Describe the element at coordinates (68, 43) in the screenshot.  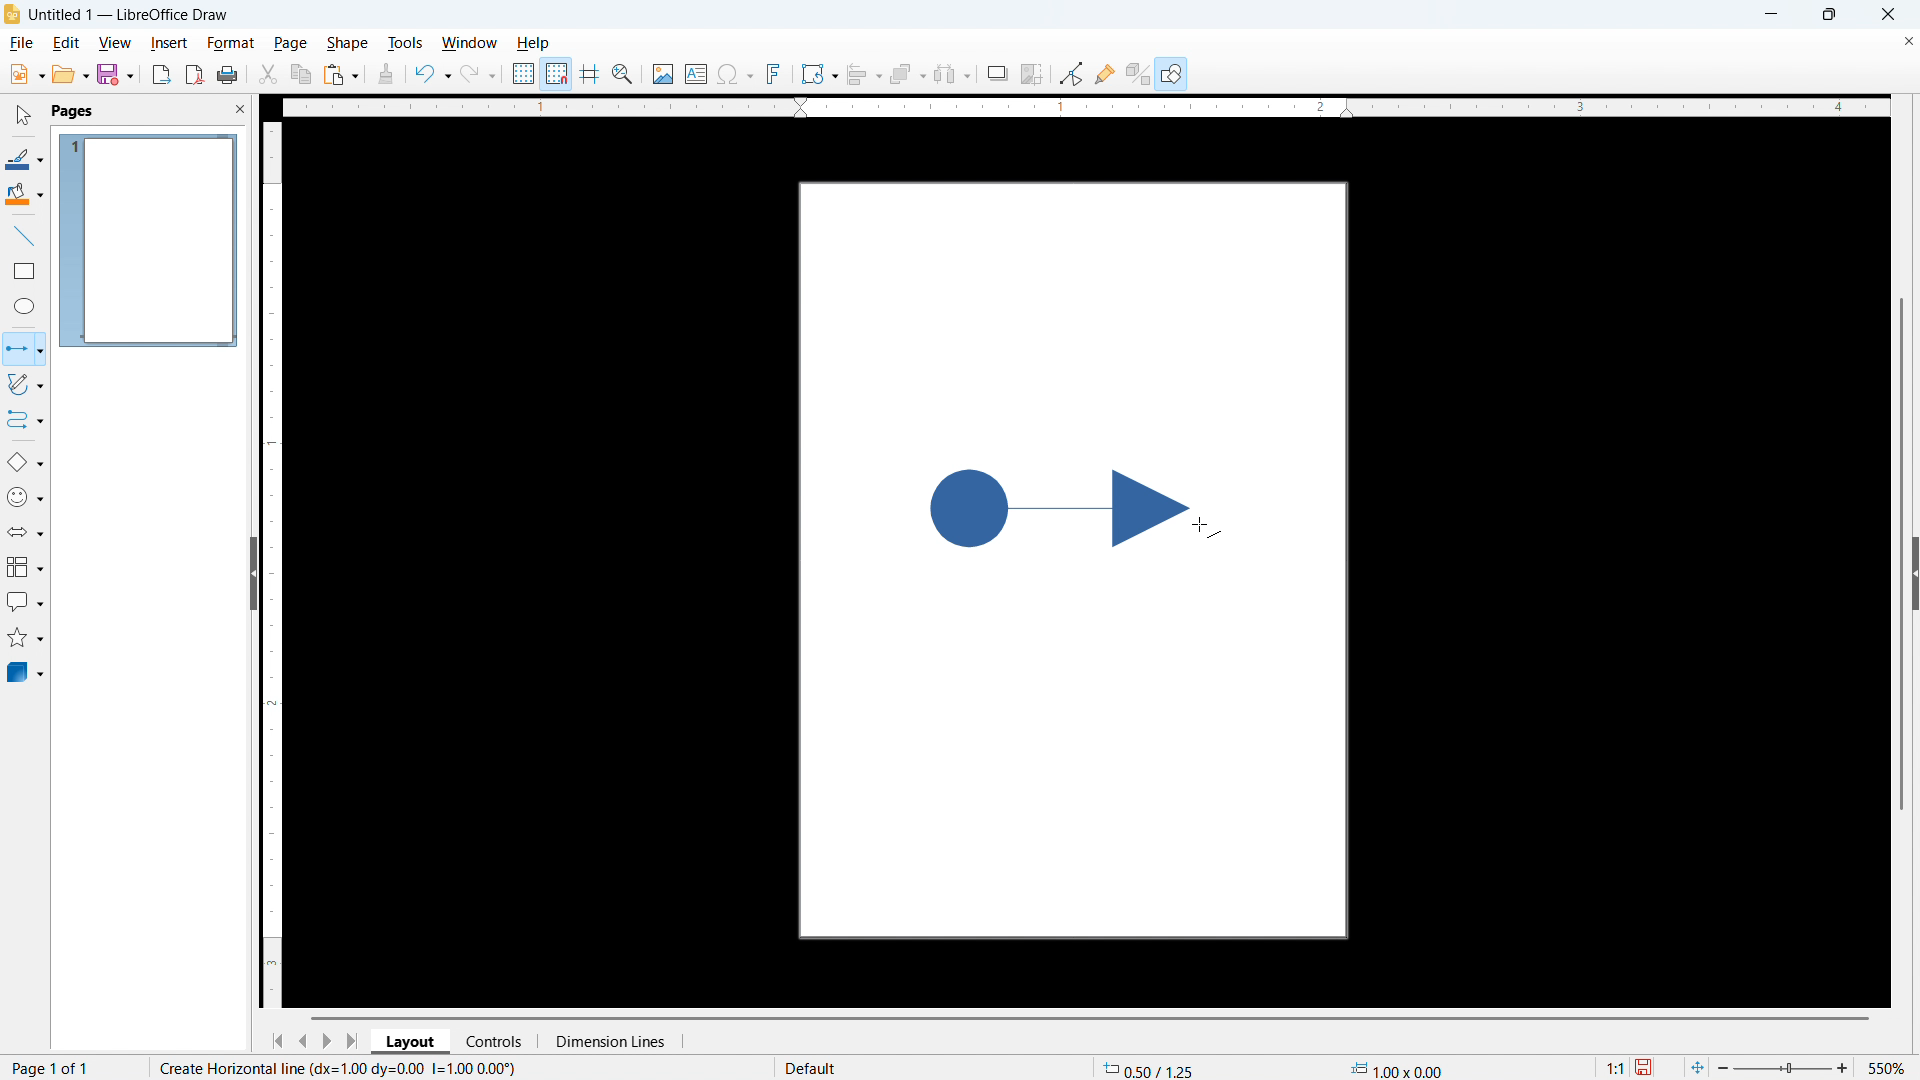
I see `Edit ` at that location.